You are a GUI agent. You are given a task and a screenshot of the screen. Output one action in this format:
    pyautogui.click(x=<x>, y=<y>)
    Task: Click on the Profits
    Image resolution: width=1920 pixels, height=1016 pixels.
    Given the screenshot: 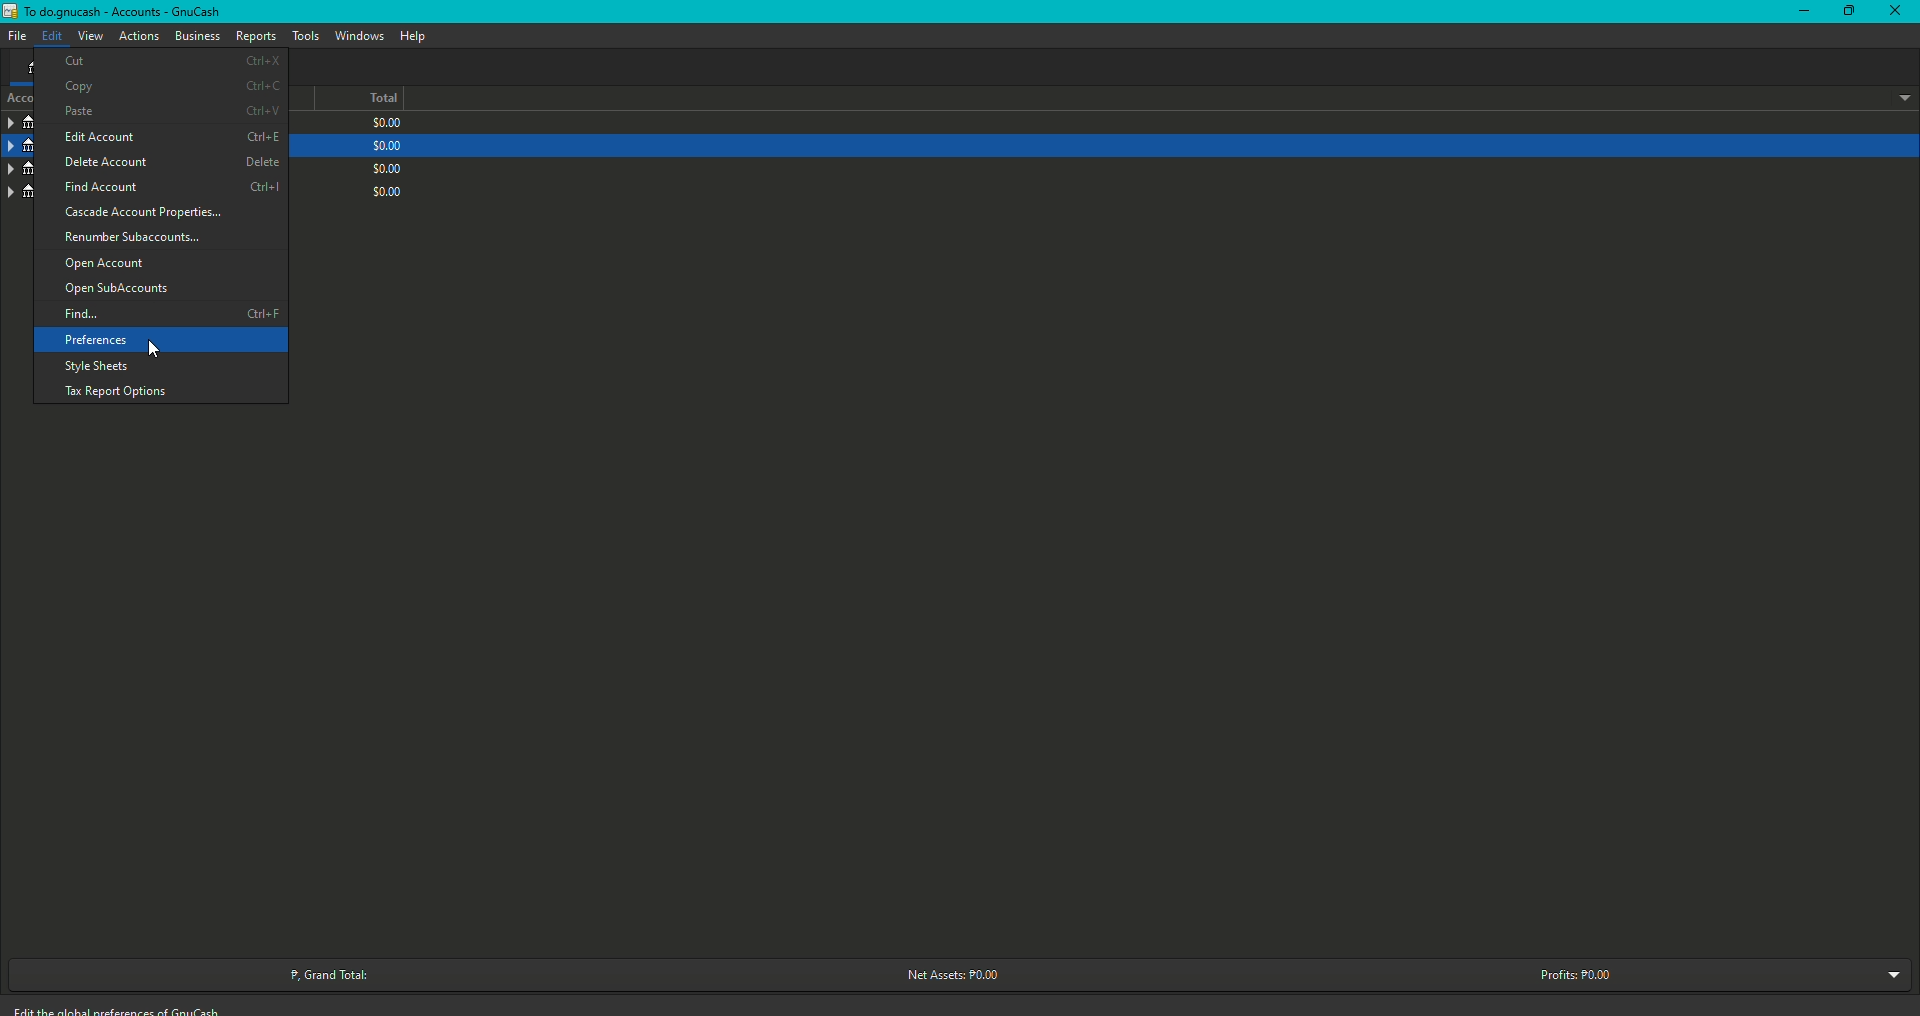 What is the action you would take?
    pyautogui.click(x=1576, y=976)
    